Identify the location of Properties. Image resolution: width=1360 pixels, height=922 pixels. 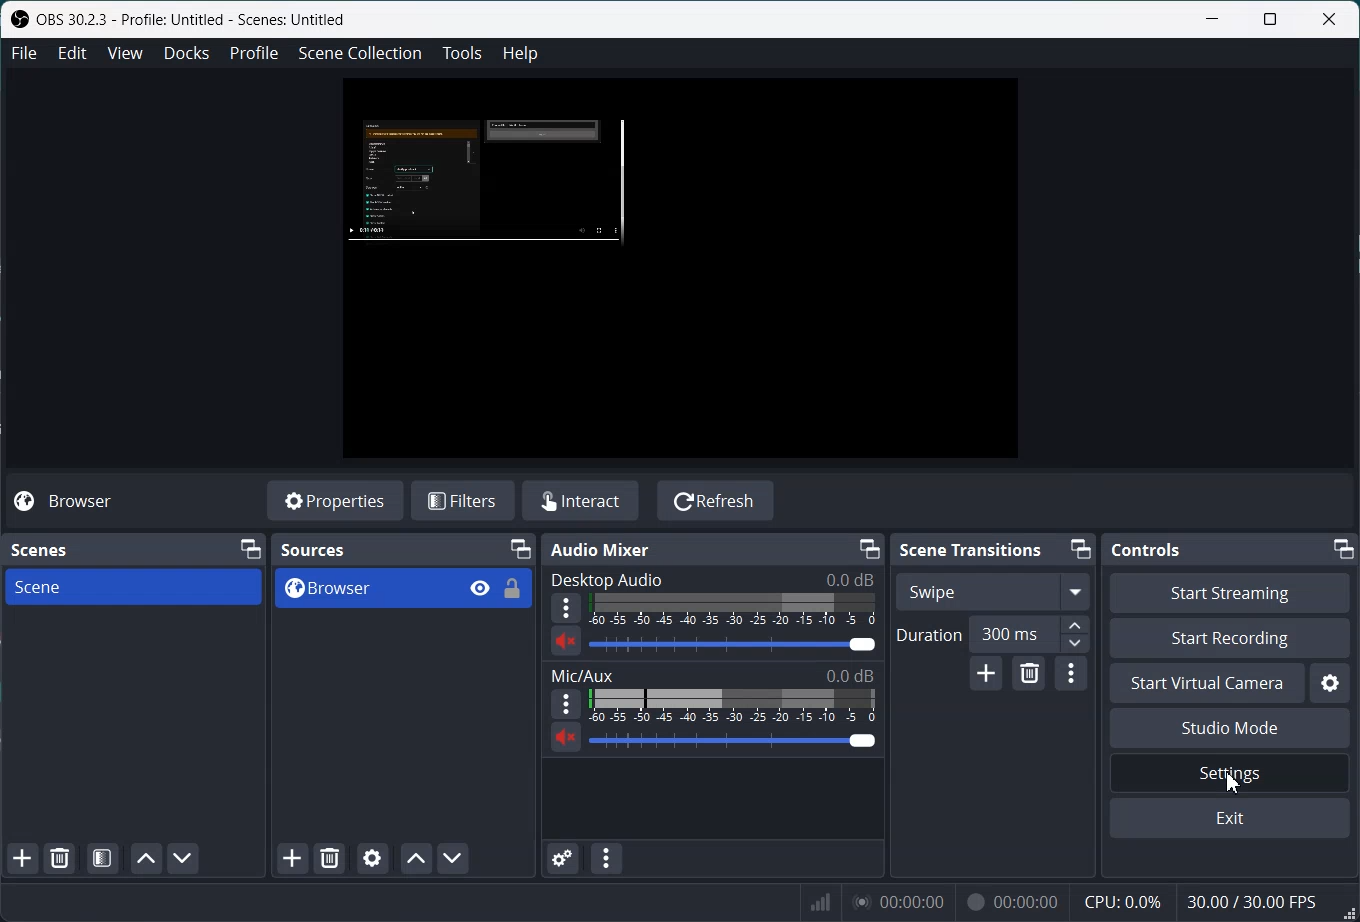
(333, 501).